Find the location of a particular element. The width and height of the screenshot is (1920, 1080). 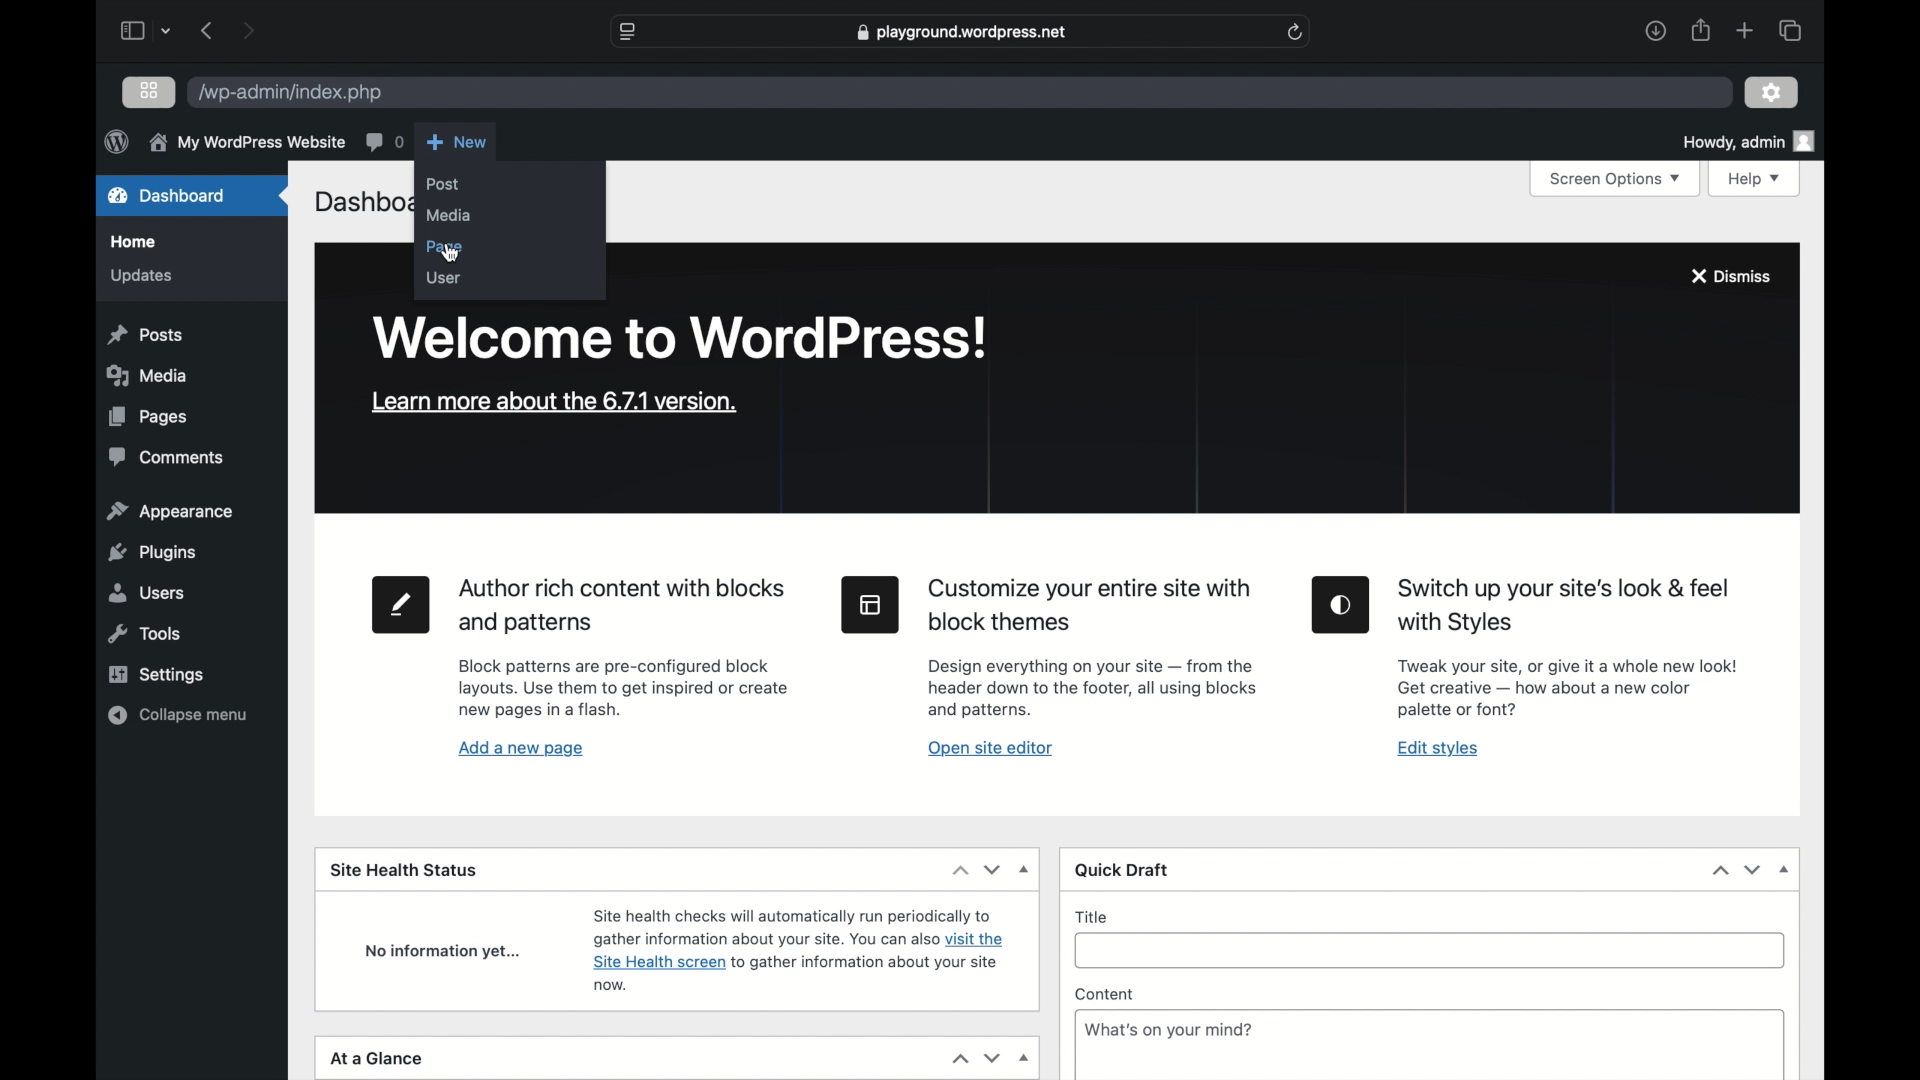

comments is located at coordinates (384, 141).